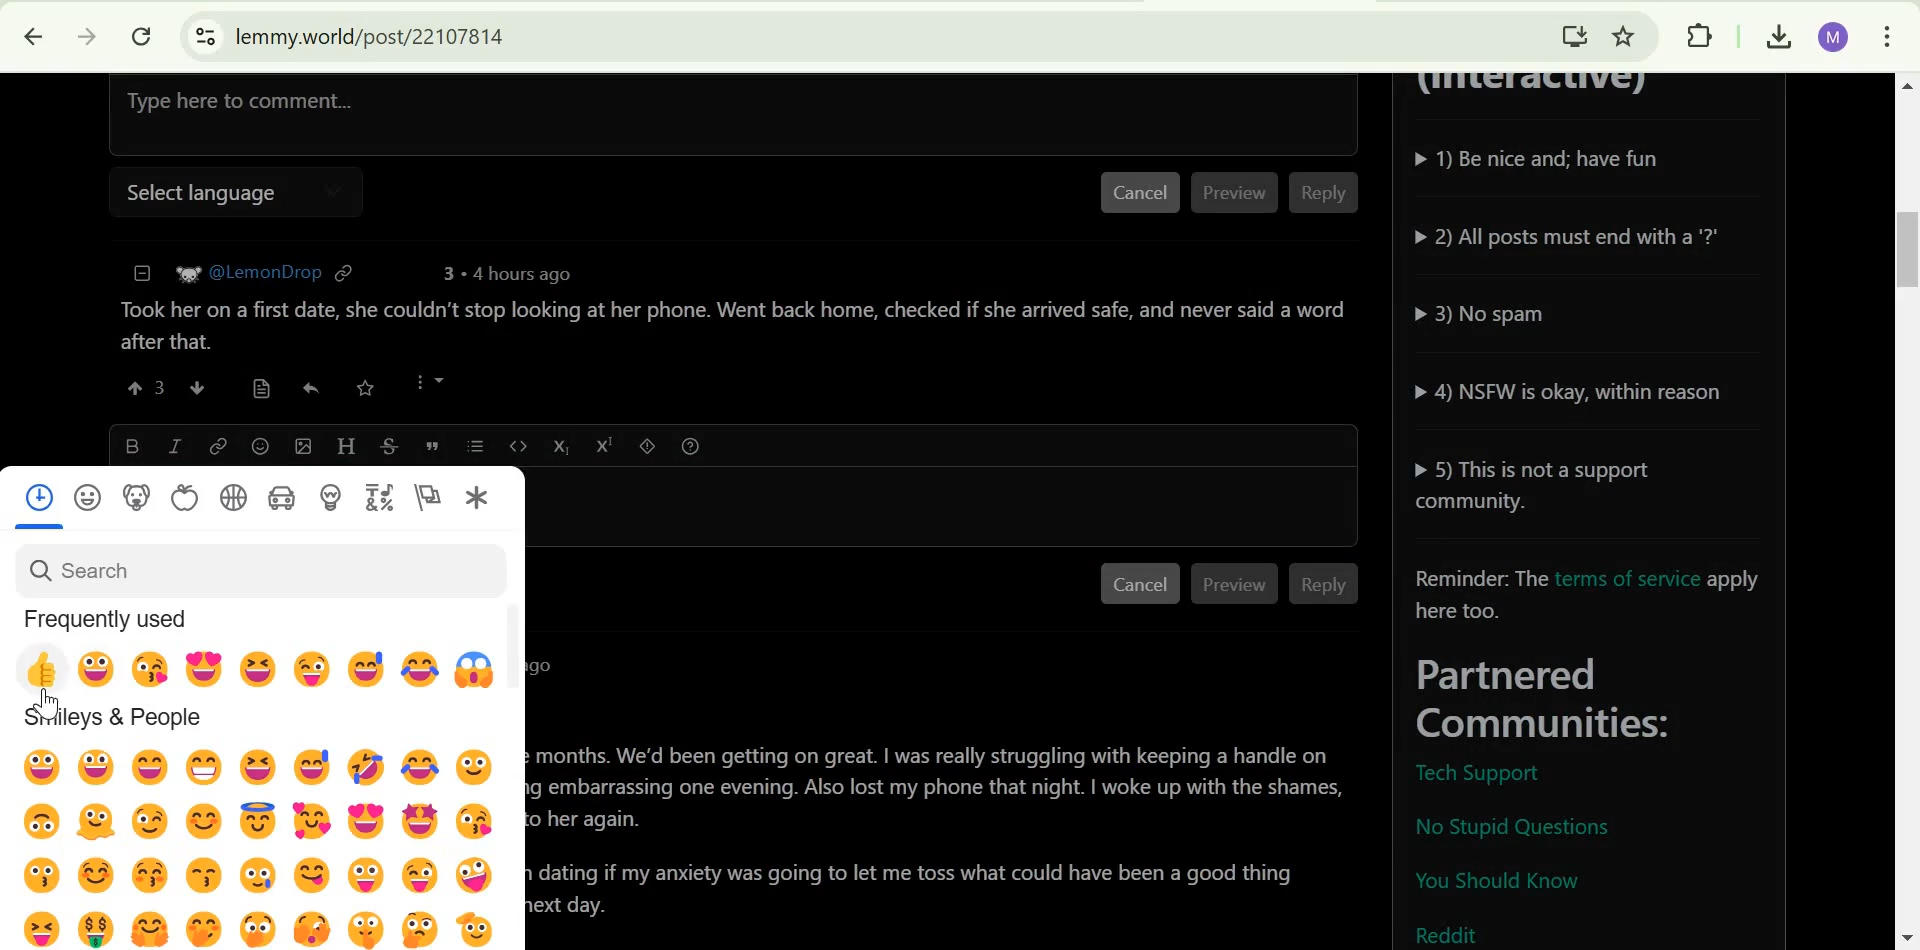 This screenshot has width=1920, height=950. Describe the element at coordinates (690, 446) in the screenshot. I see `Formatting help` at that location.